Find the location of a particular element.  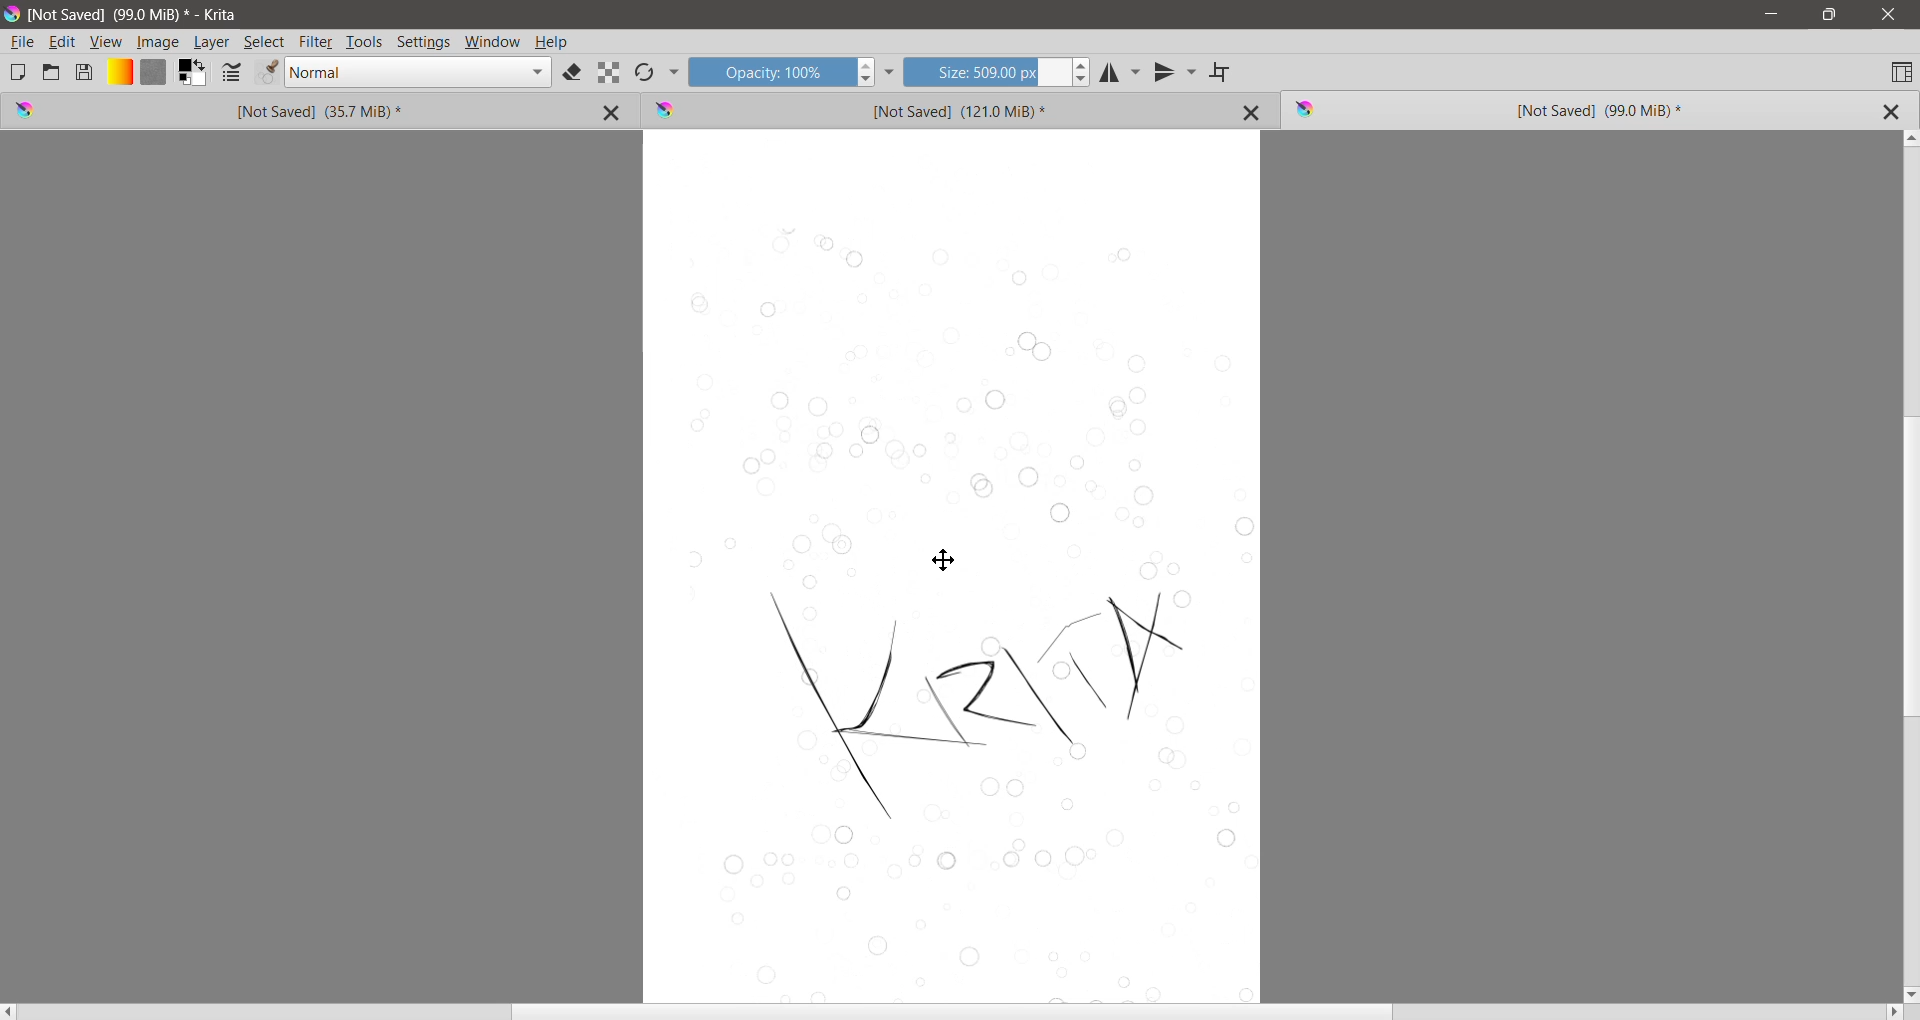

Minimize is located at coordinates (1771, 14).